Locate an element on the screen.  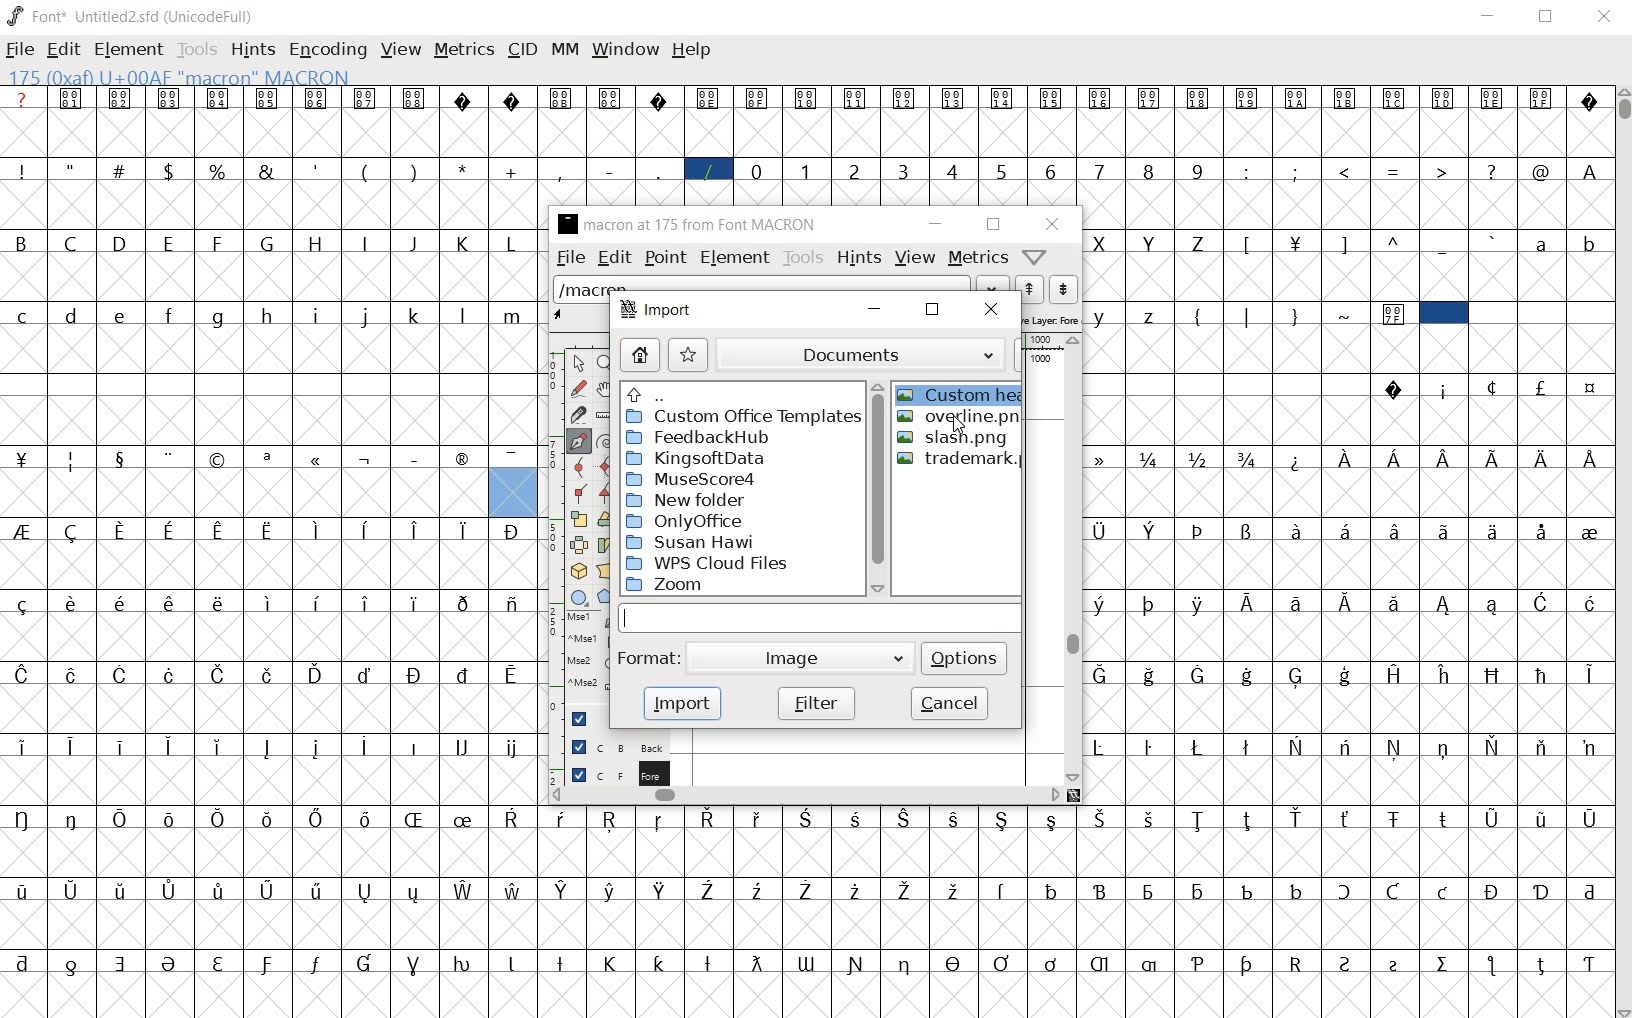
Symbol is located at coordinates (1050, 818).